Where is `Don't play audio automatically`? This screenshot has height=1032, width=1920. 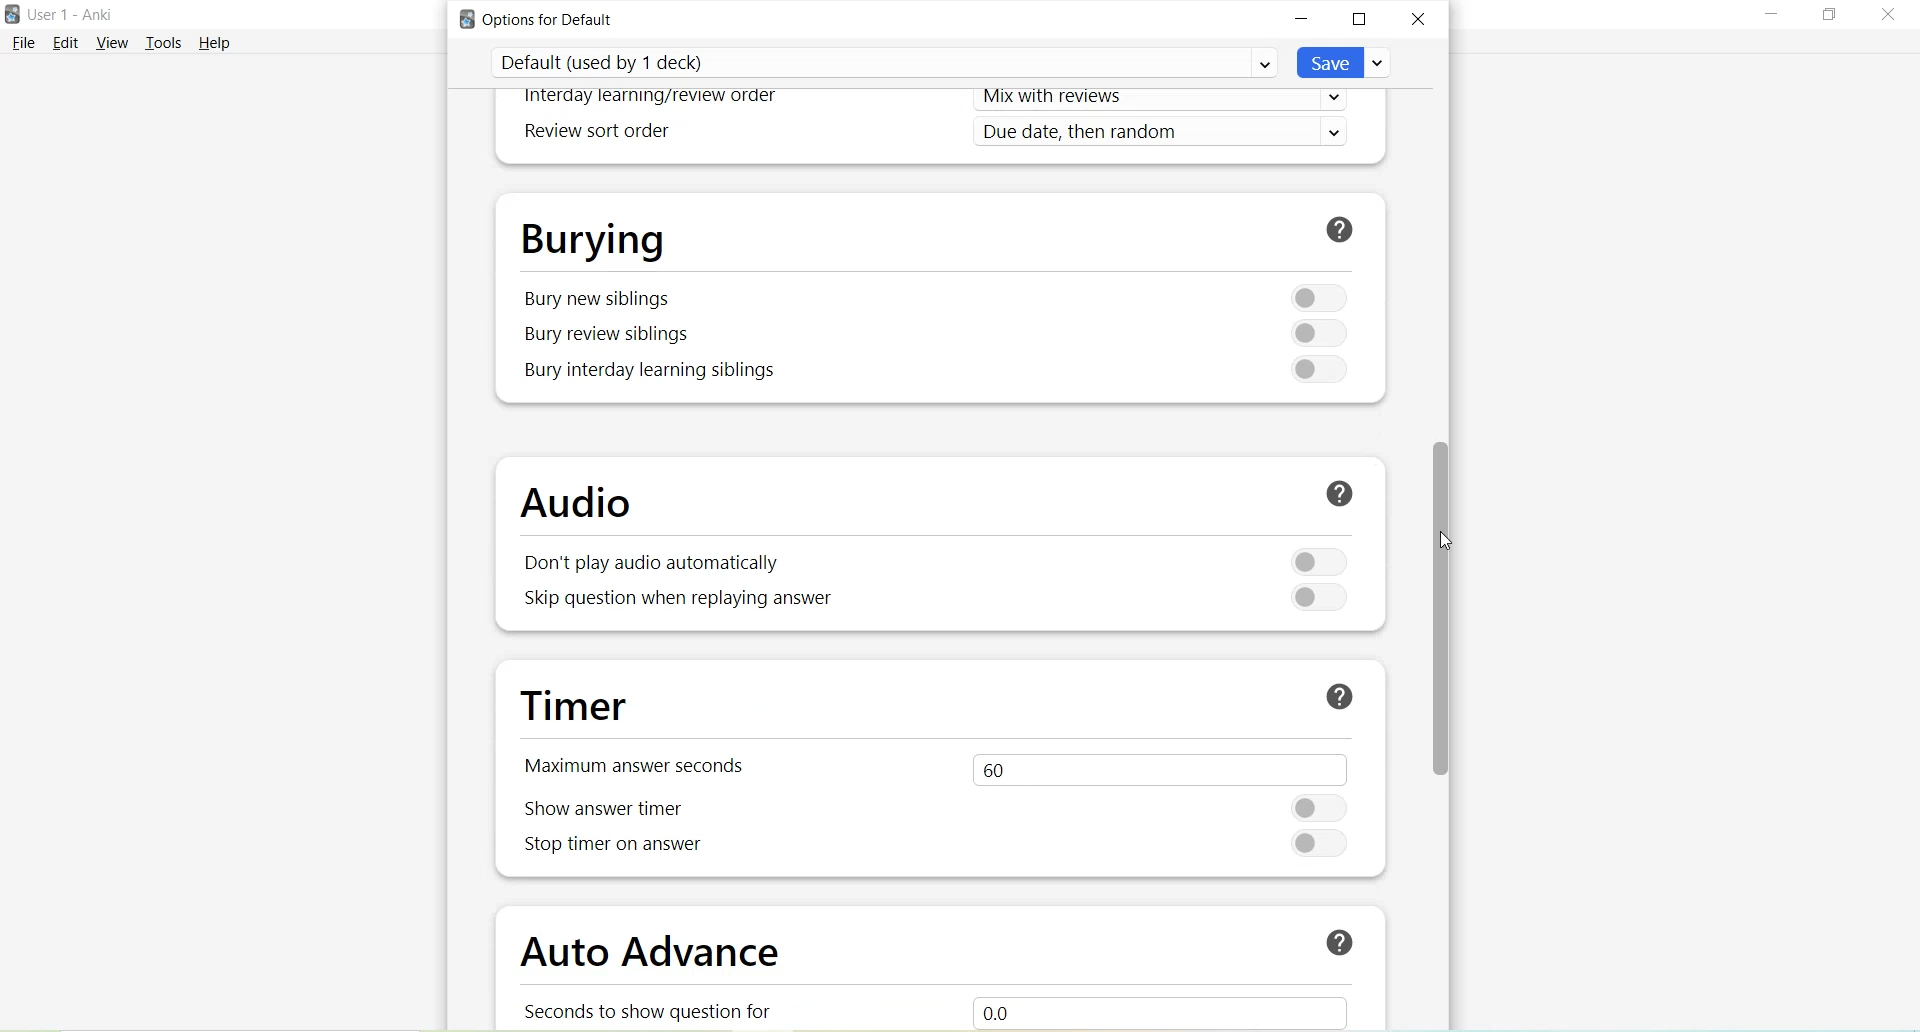
Don't play audio automatically is located at coordinates (646, 565).